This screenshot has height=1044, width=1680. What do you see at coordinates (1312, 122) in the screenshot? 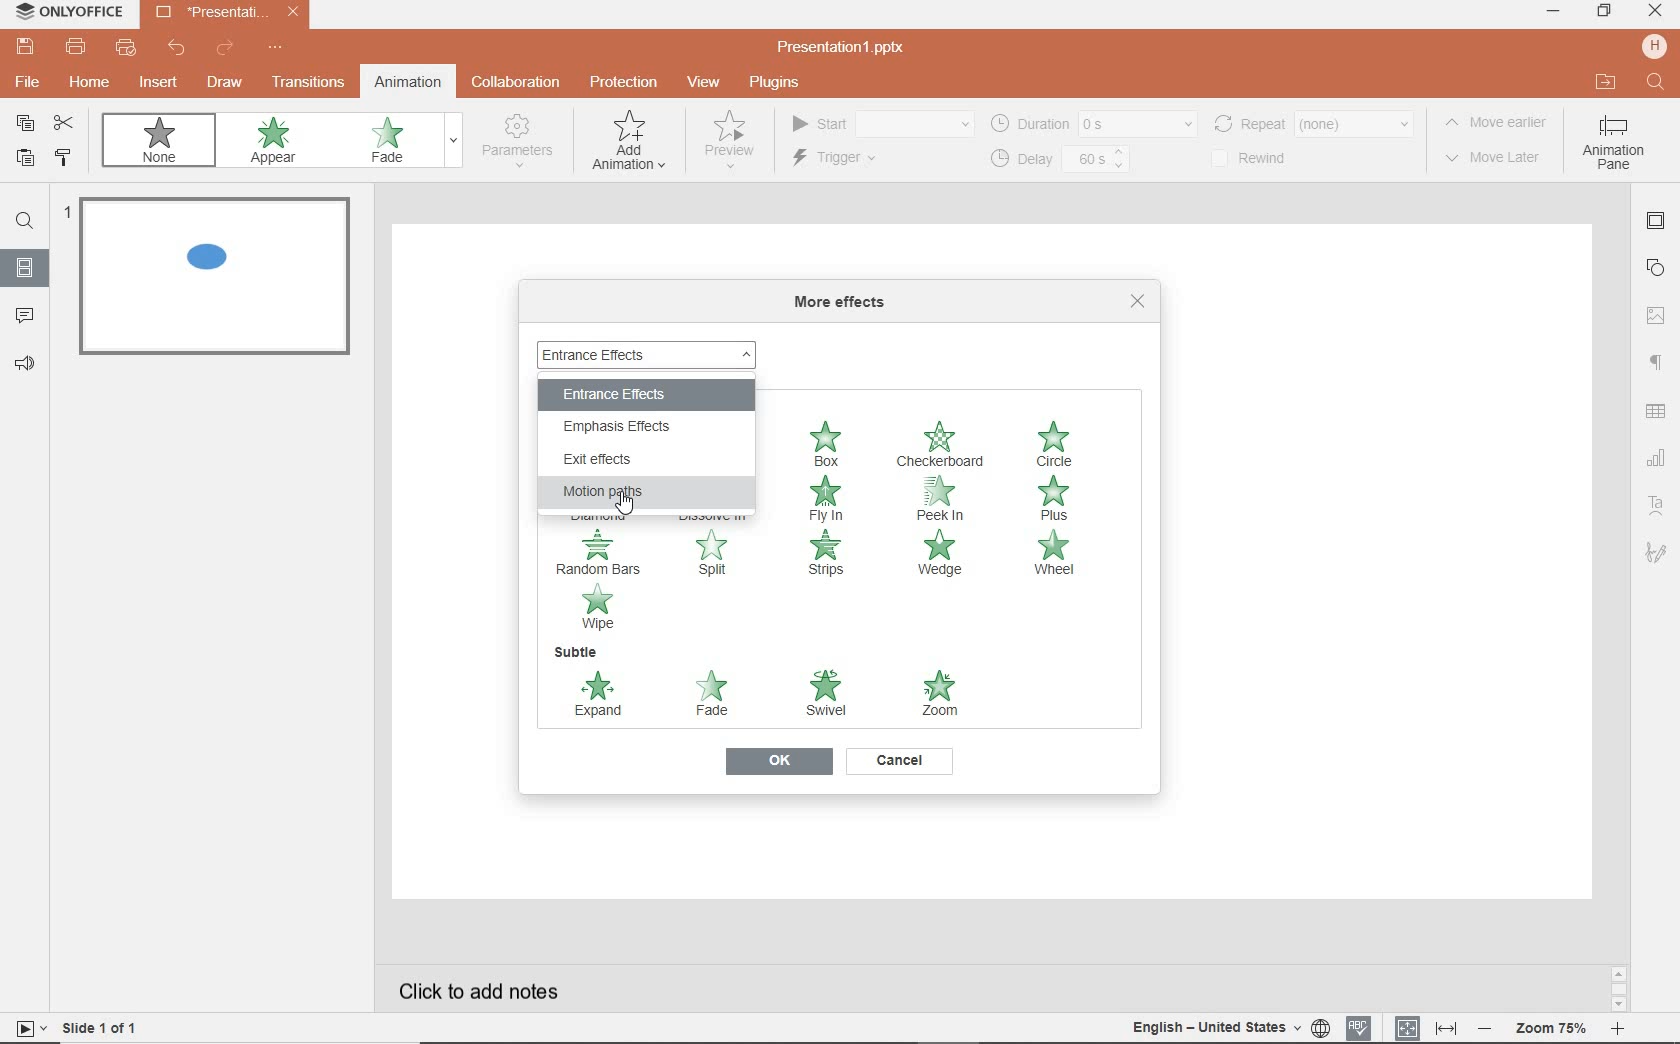
I see `rewind` at bounding box center [1312, 122].